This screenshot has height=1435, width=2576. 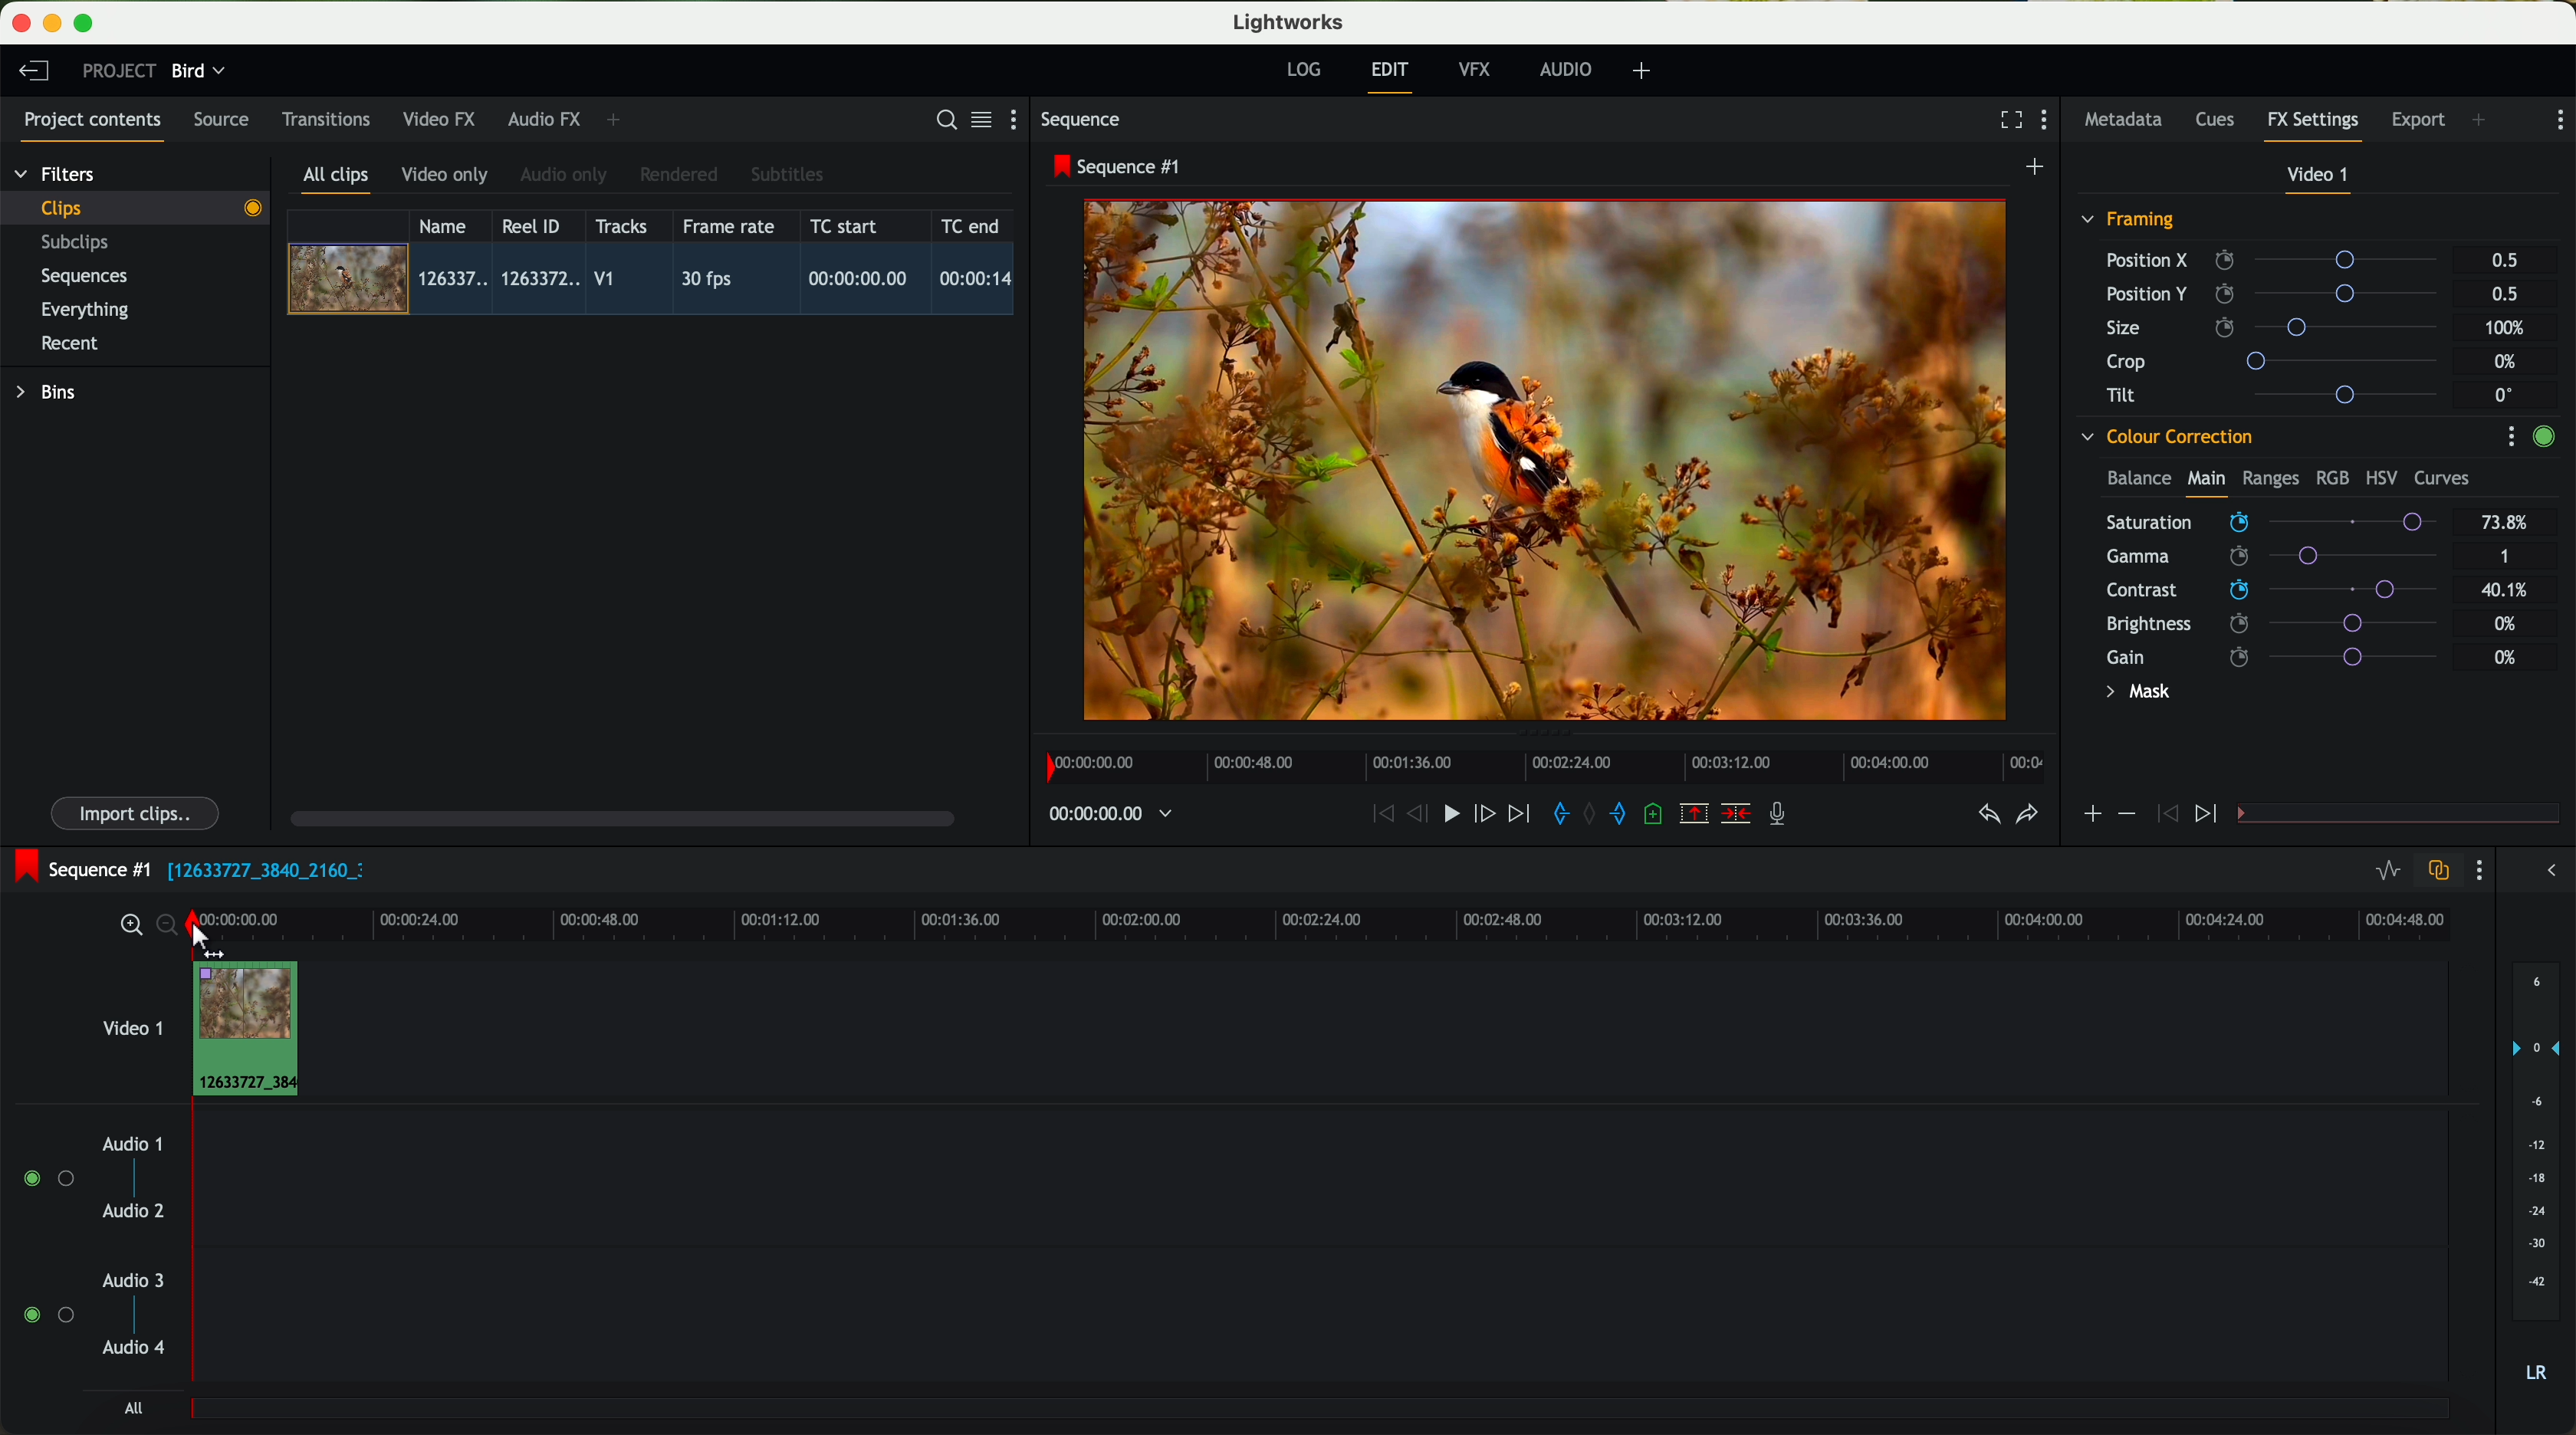 I want to click on black, so click(x=258, y=868).